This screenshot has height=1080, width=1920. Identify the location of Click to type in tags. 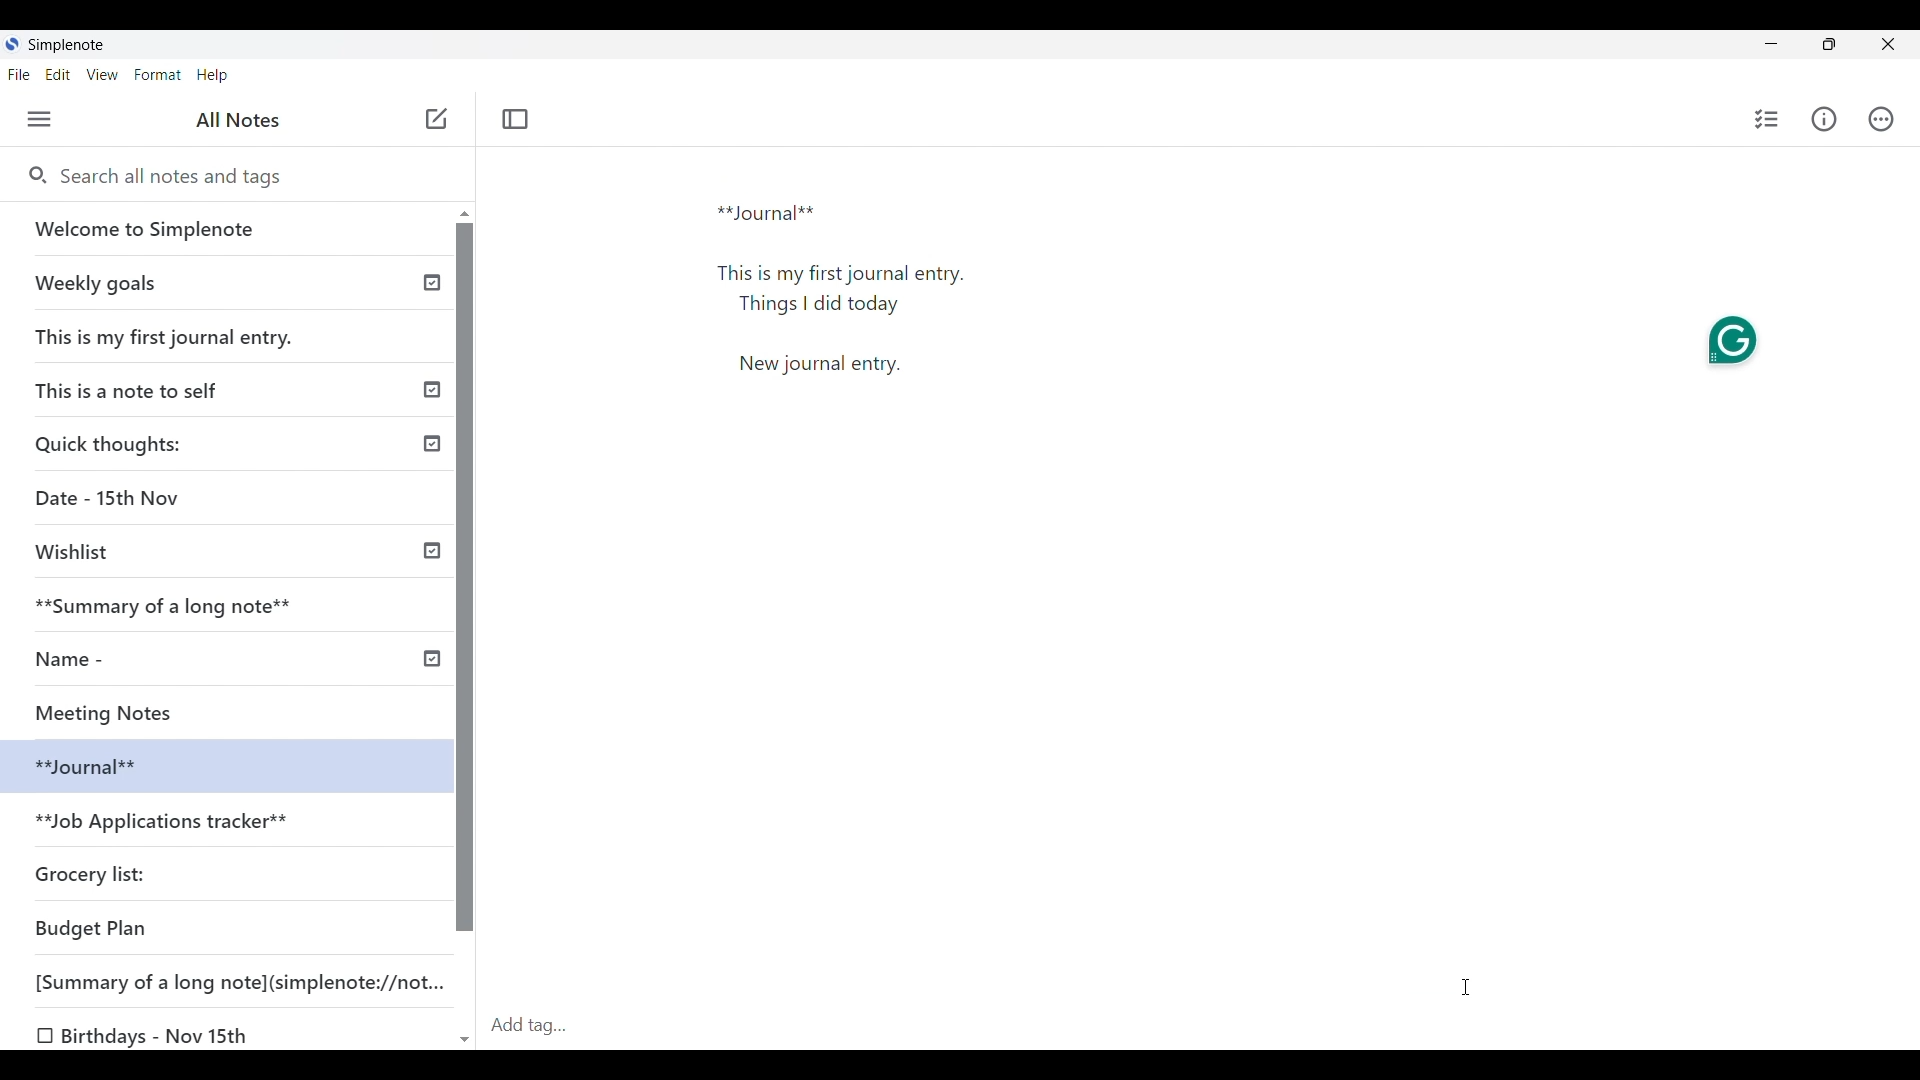
(1201, 1027).